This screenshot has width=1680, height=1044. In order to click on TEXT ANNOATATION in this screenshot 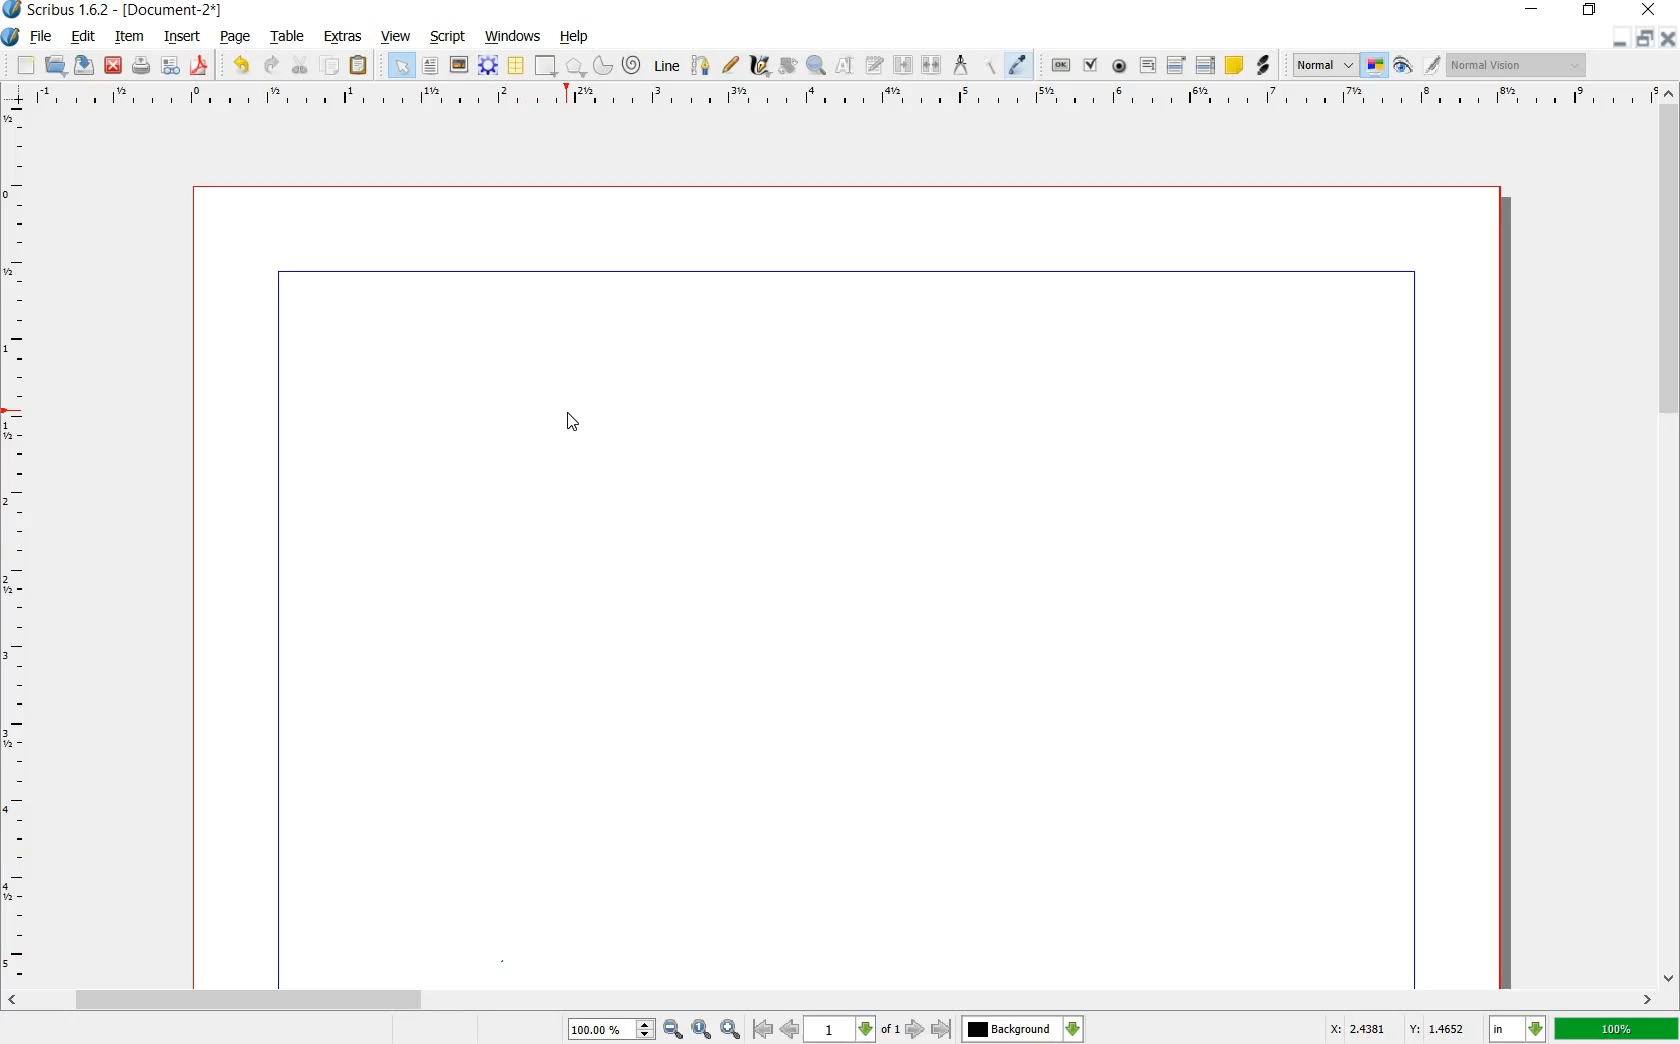, I will do `click(1233, 66)`.